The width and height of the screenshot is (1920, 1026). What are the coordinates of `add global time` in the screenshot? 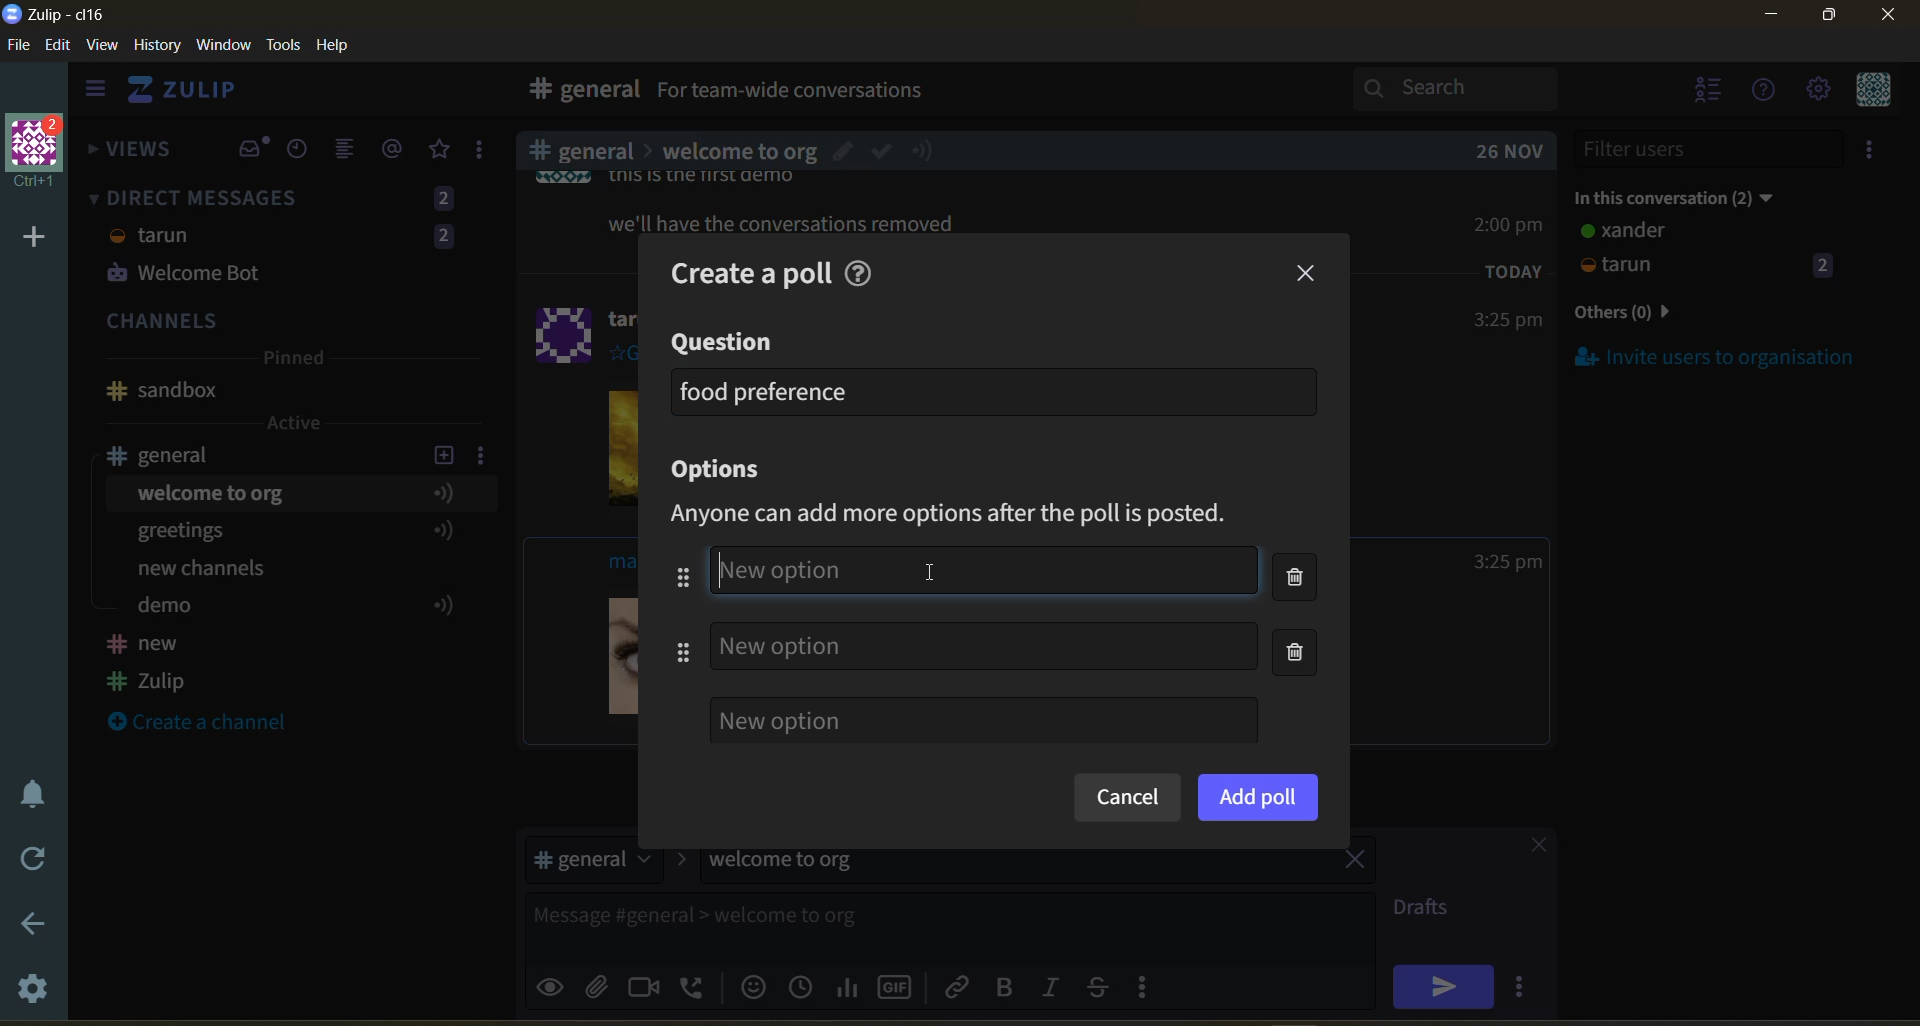 It's located at (805, 986).